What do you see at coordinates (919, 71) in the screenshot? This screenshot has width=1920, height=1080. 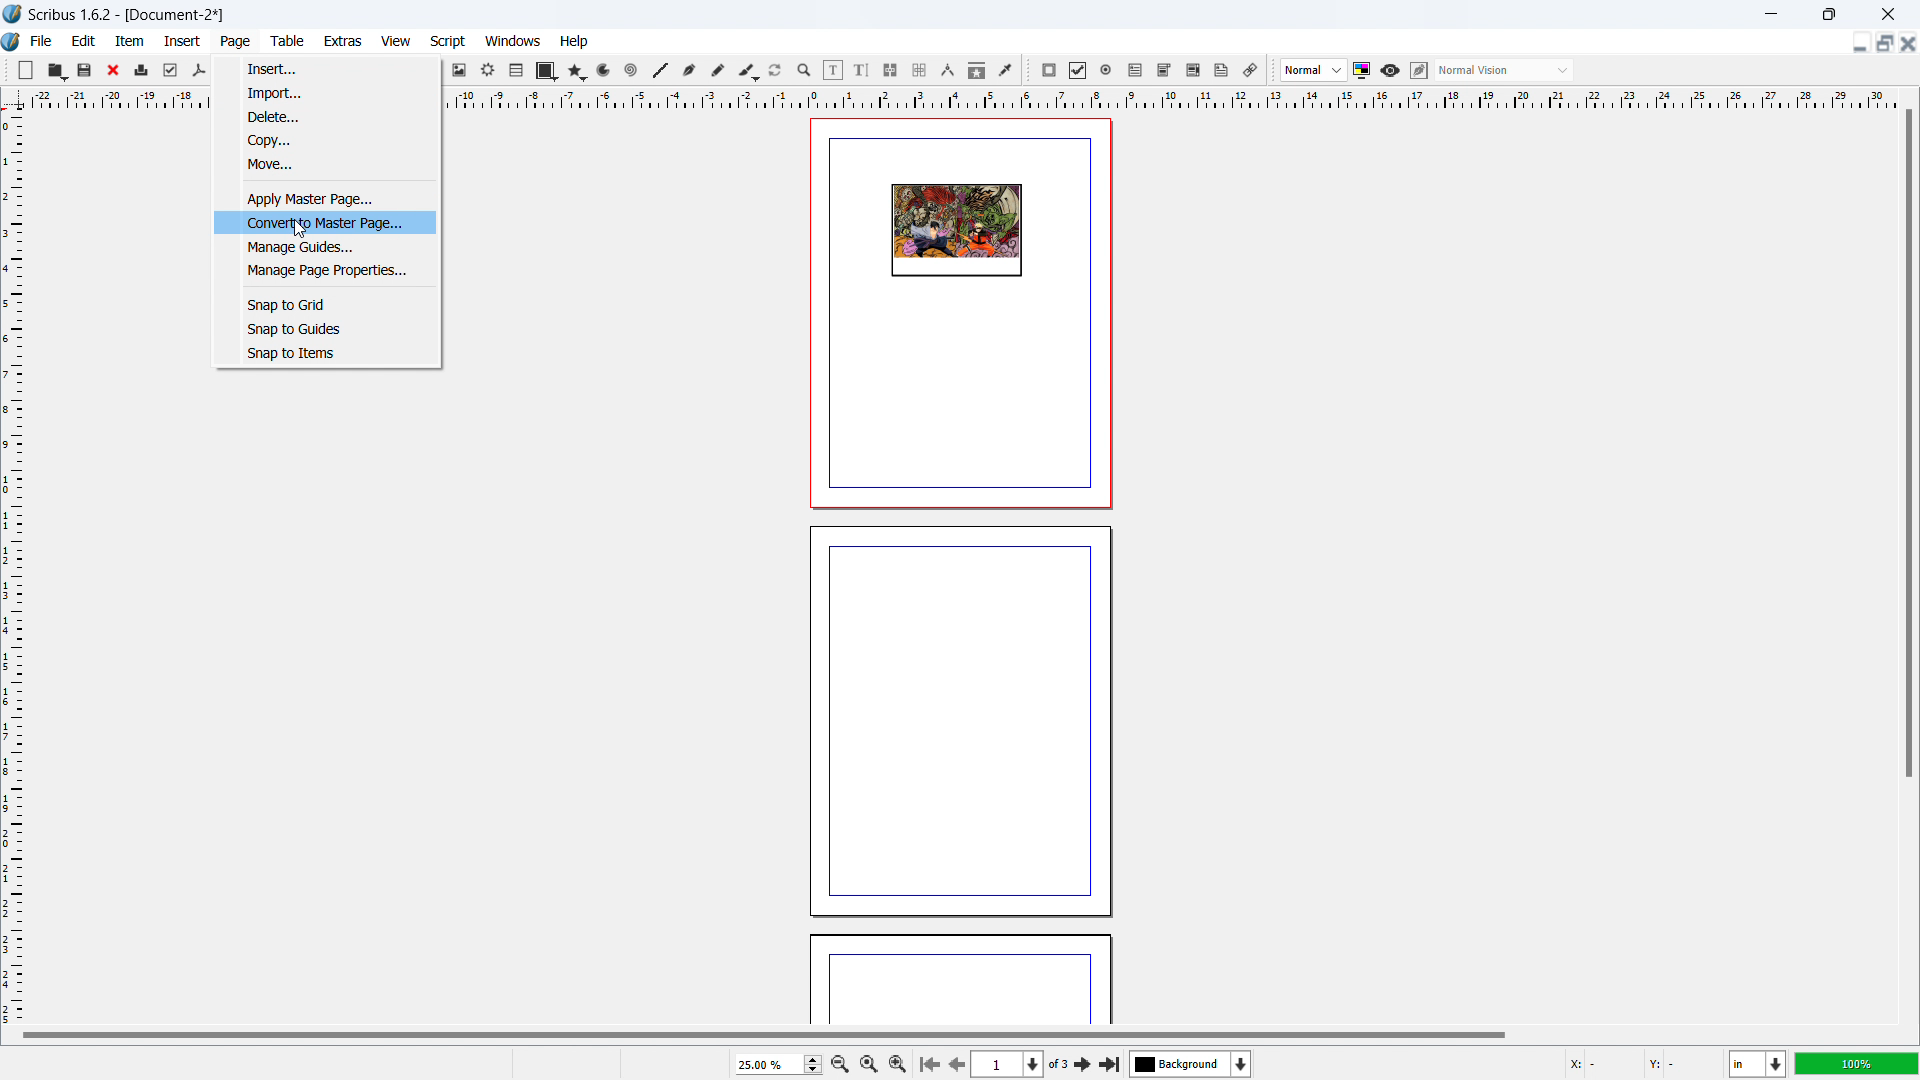 I see `unlink text frames` at bounding box center [919, 71].